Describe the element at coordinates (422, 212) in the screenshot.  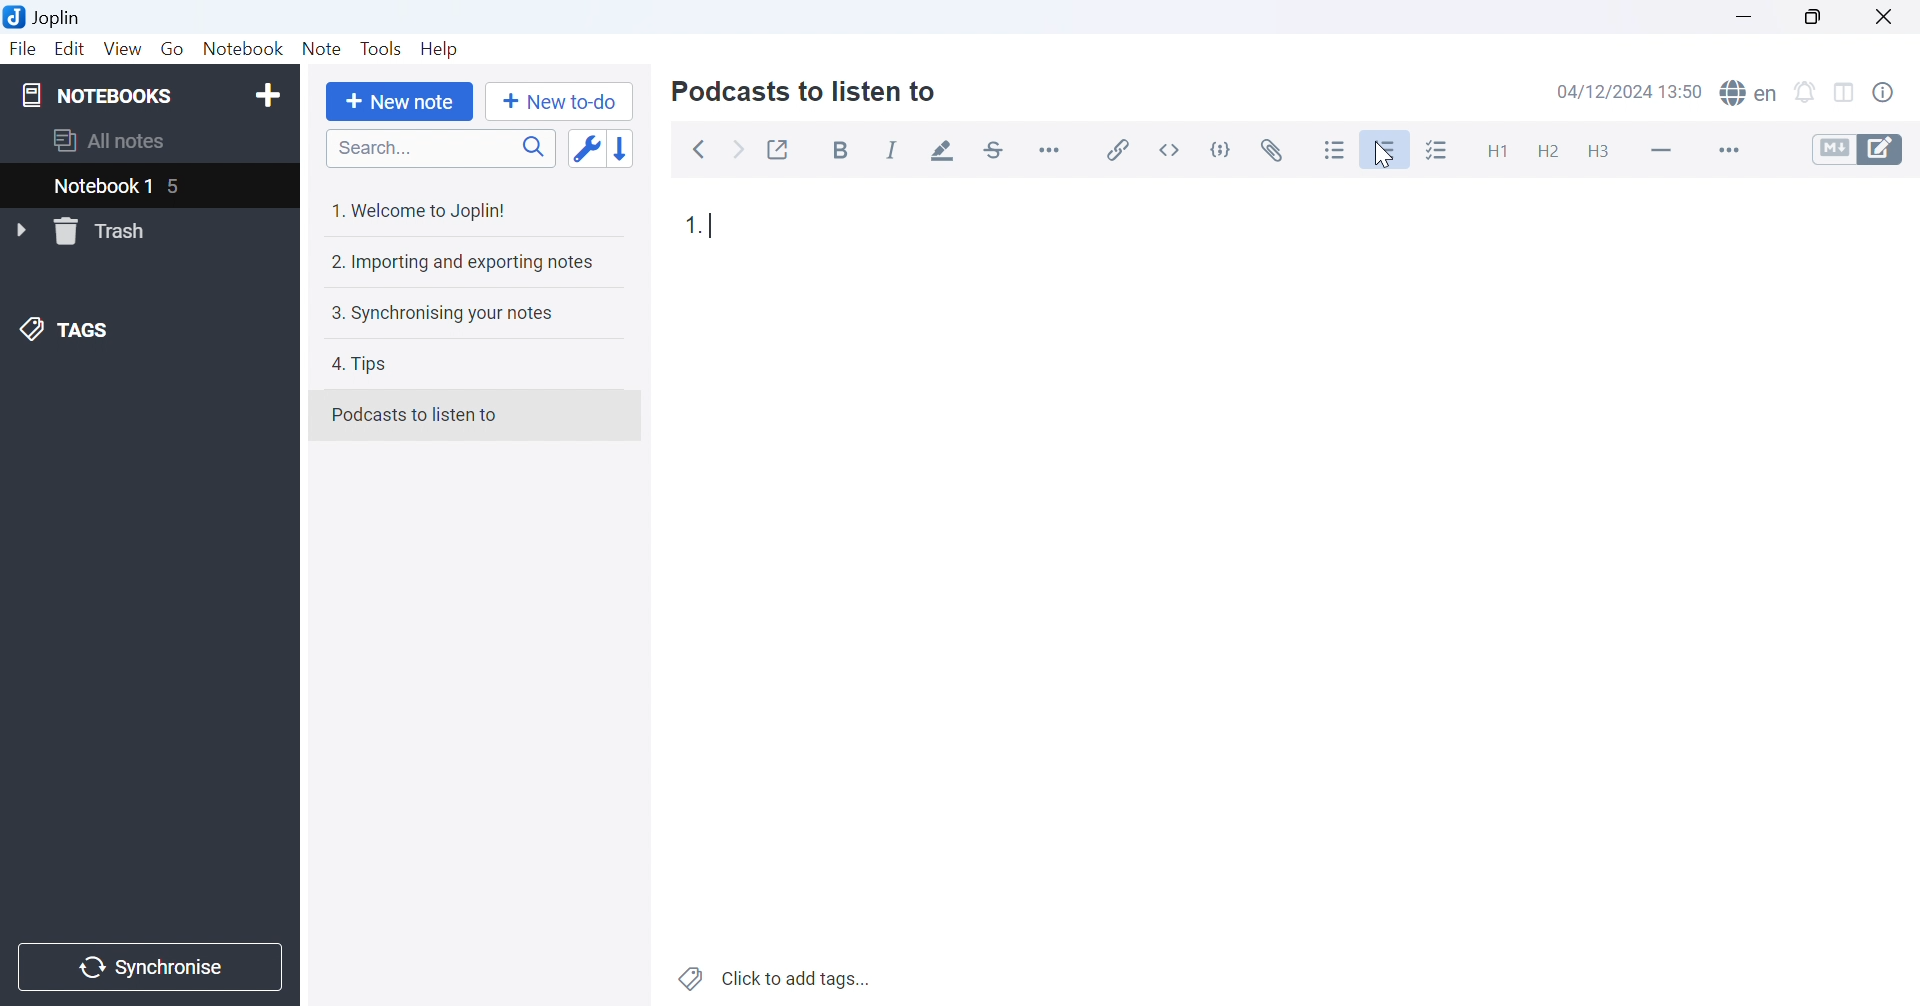
I see `1. Welcome to Joplin!` at that location.